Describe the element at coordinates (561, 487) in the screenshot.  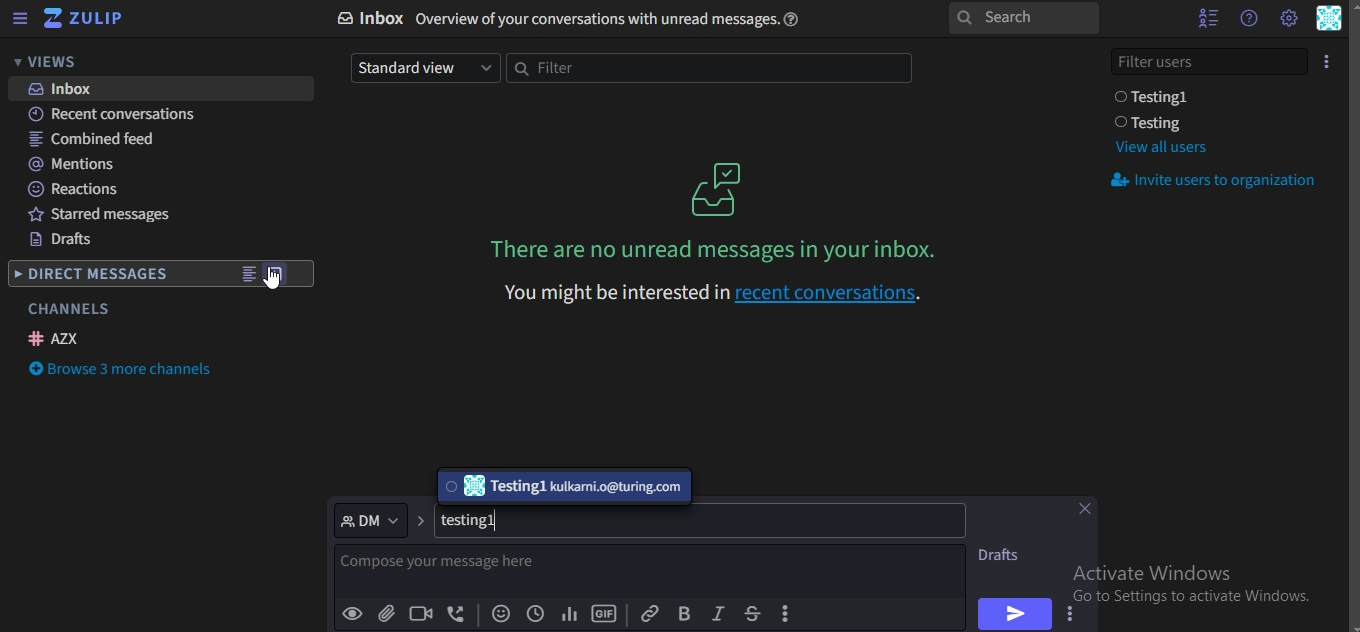
I see `testing 1 kulkarni.o@turing.com` at that location.